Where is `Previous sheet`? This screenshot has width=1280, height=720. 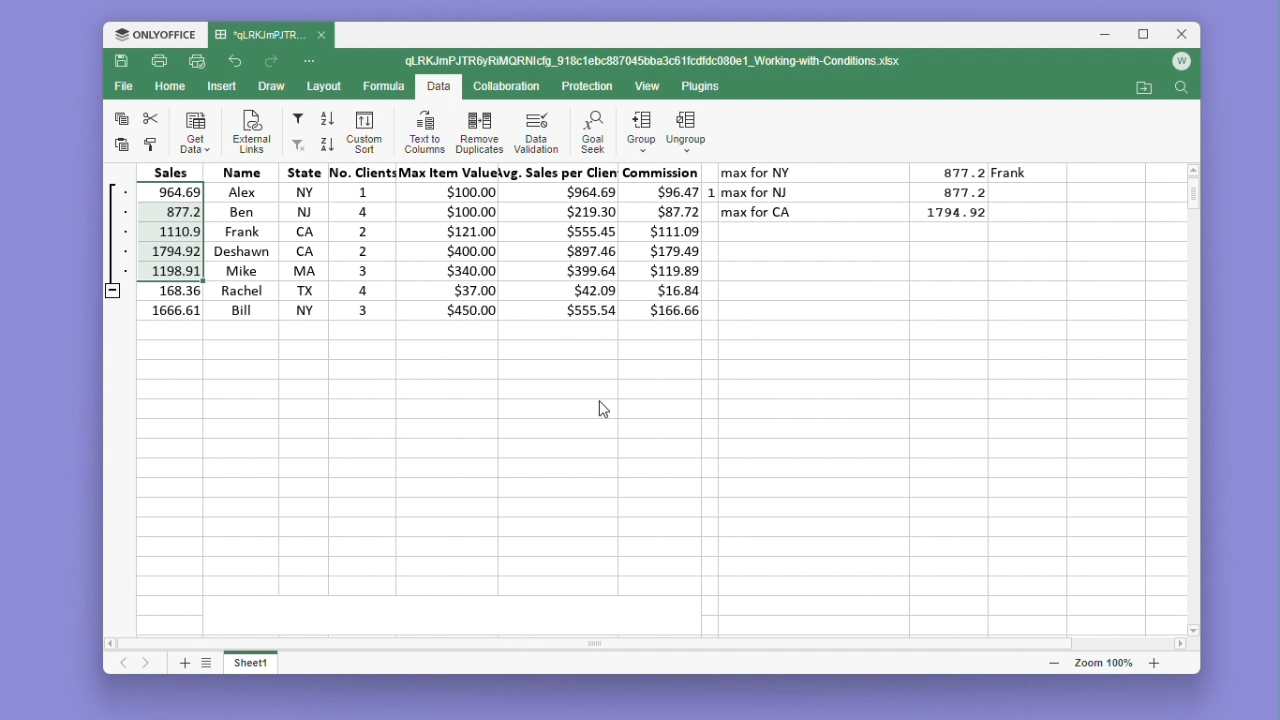
Previous sheet is located at coordinates (125, 664).